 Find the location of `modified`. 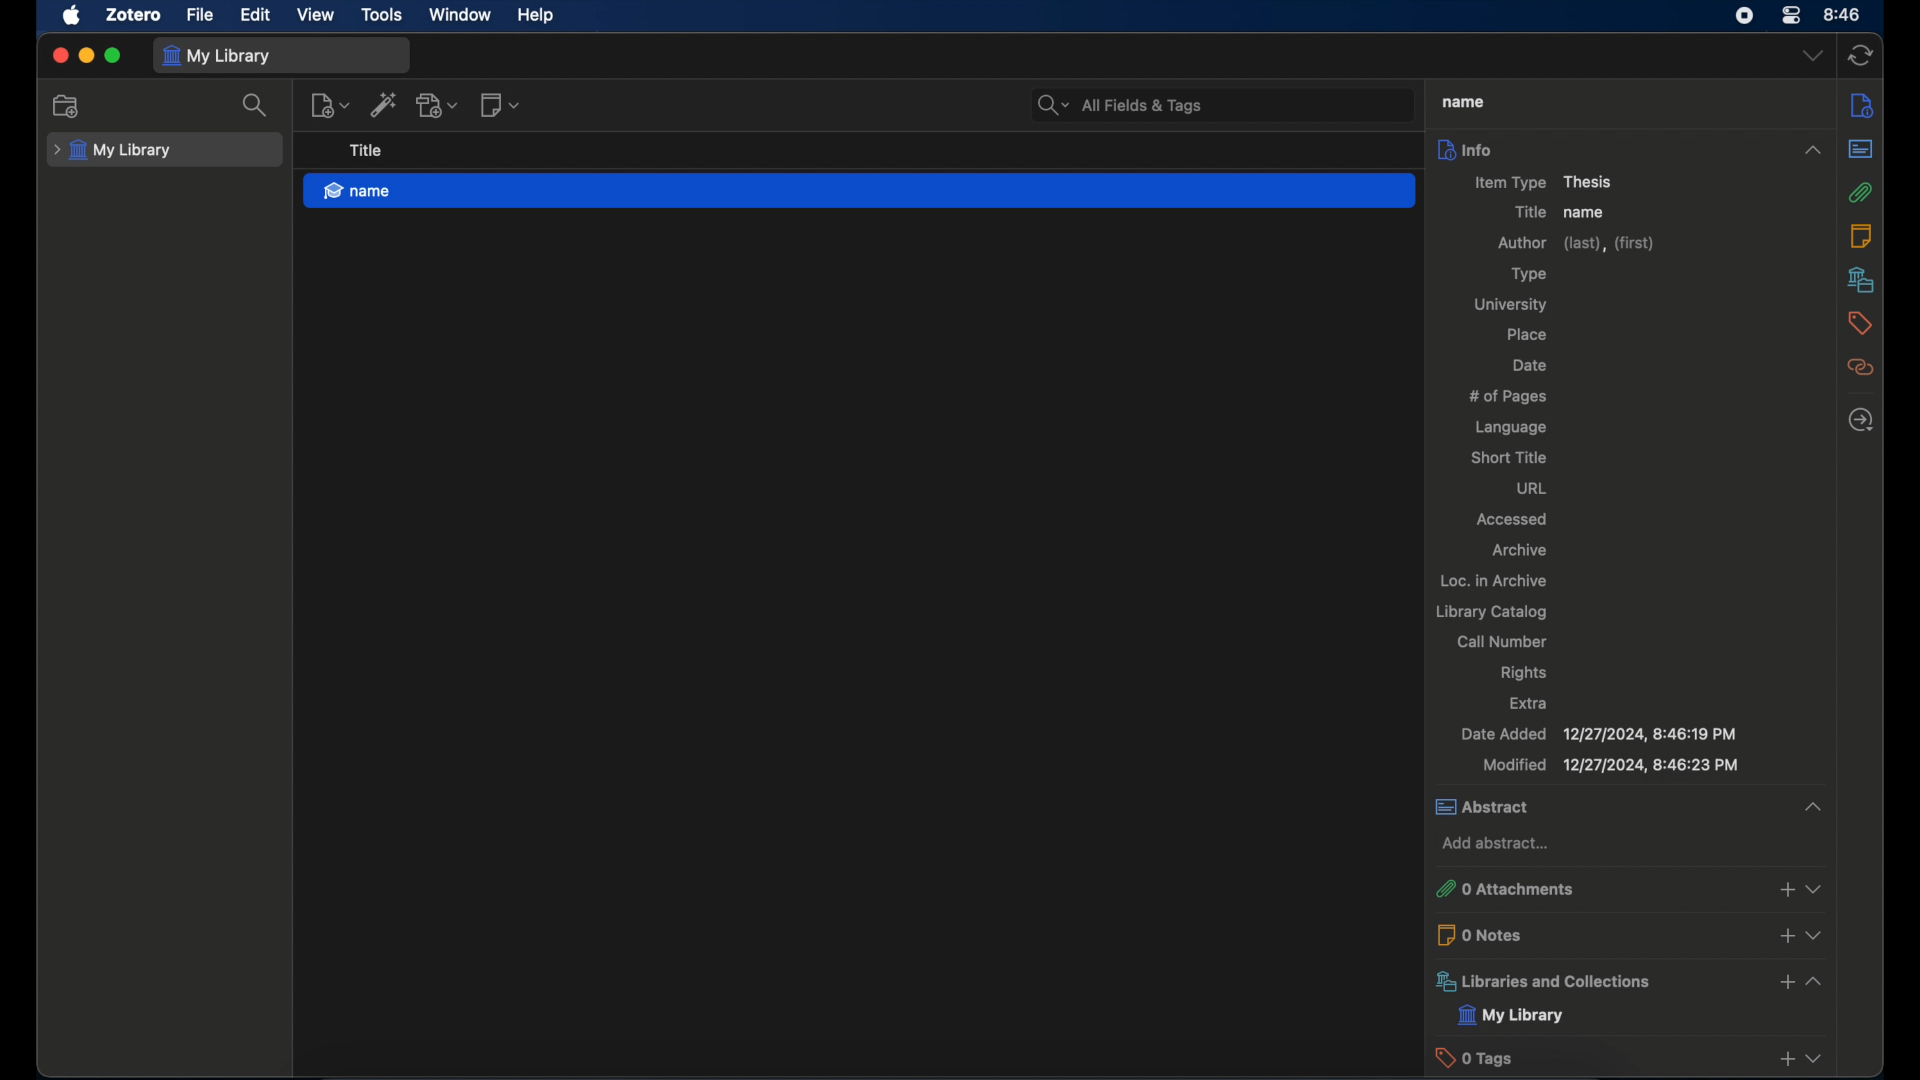

modified is located at coordinates (1609, 766).